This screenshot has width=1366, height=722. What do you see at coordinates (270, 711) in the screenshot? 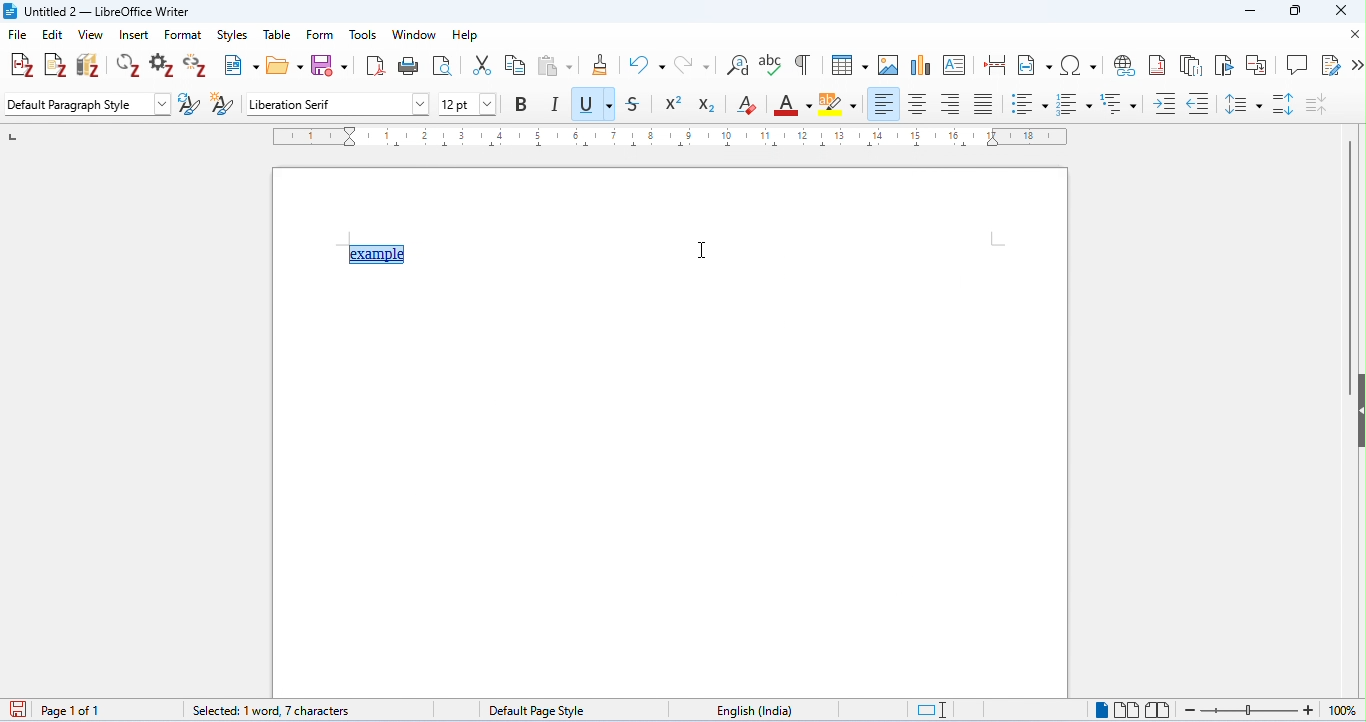
I see `selected: 1 word, 7 characters` at bounding box center [270, 711].